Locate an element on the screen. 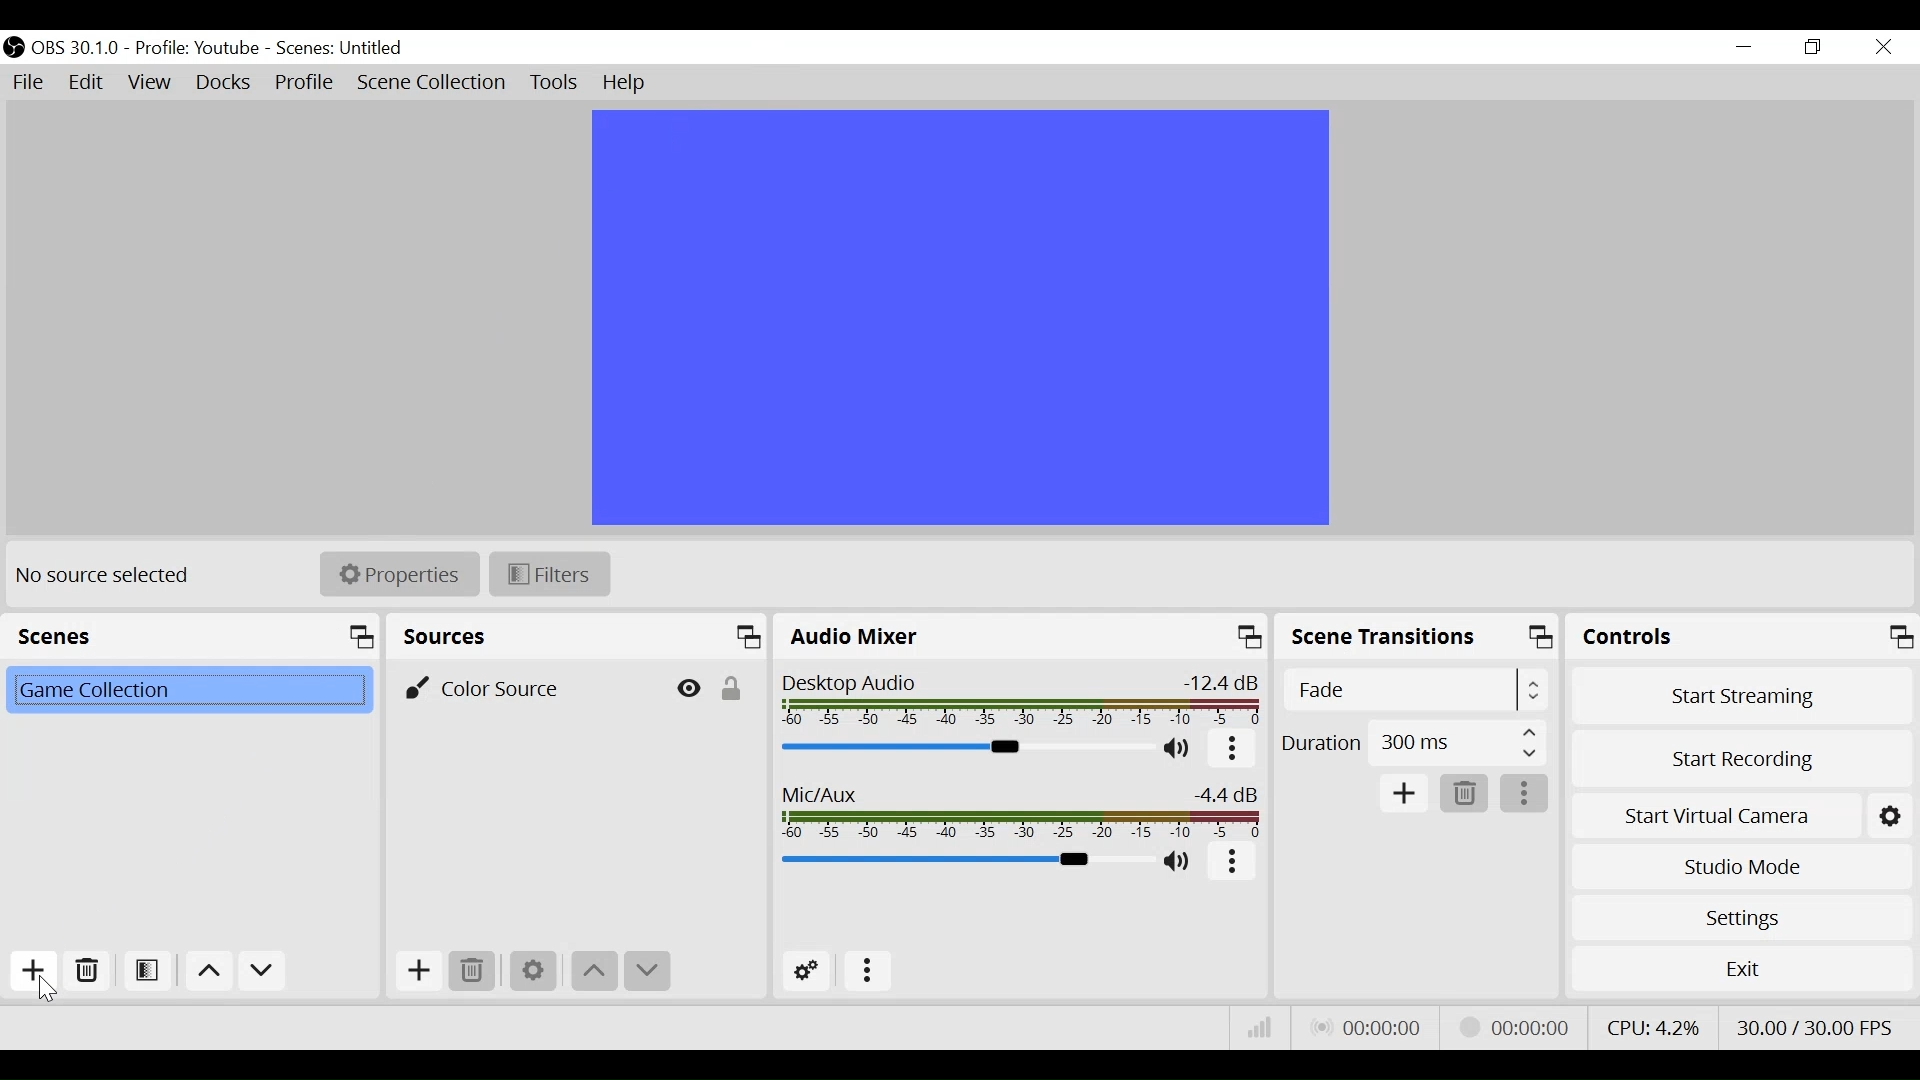  Scenes Name is located at coordinates (346, 48).